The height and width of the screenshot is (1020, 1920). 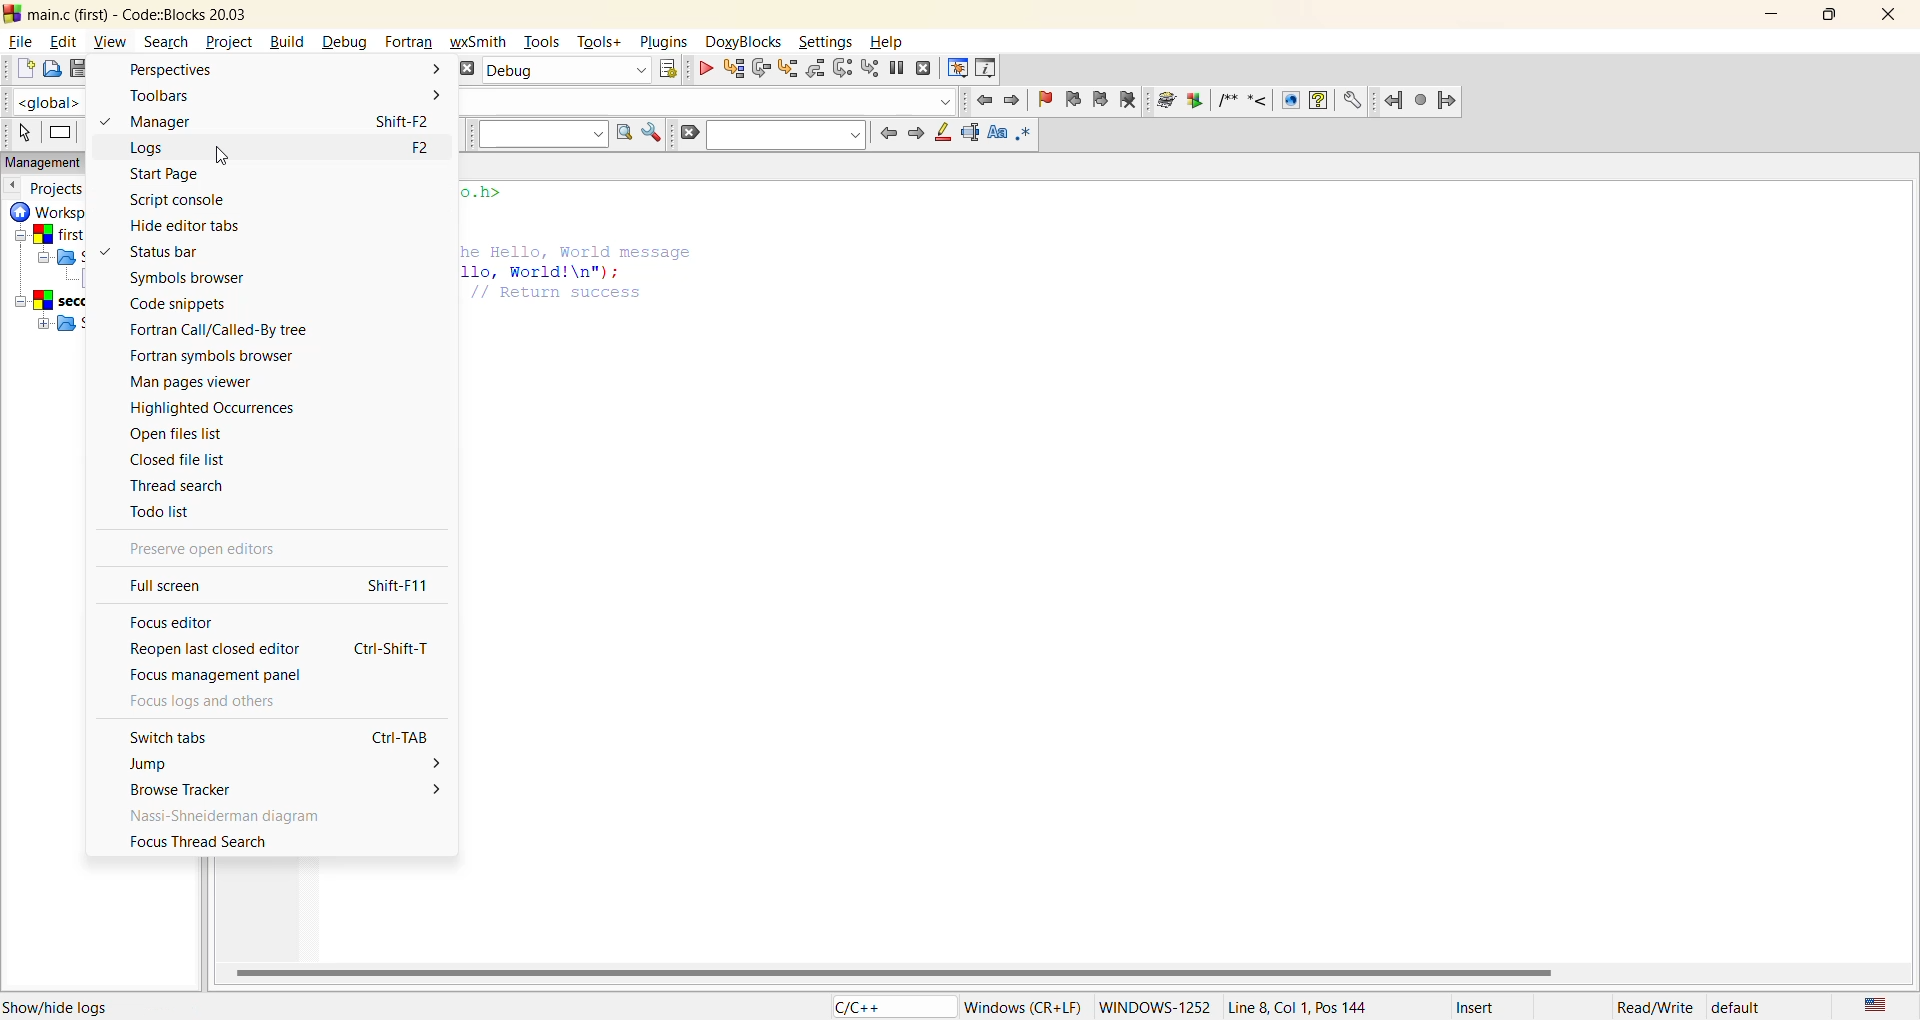 I want to click on default, so click(x=1739, y=1007).